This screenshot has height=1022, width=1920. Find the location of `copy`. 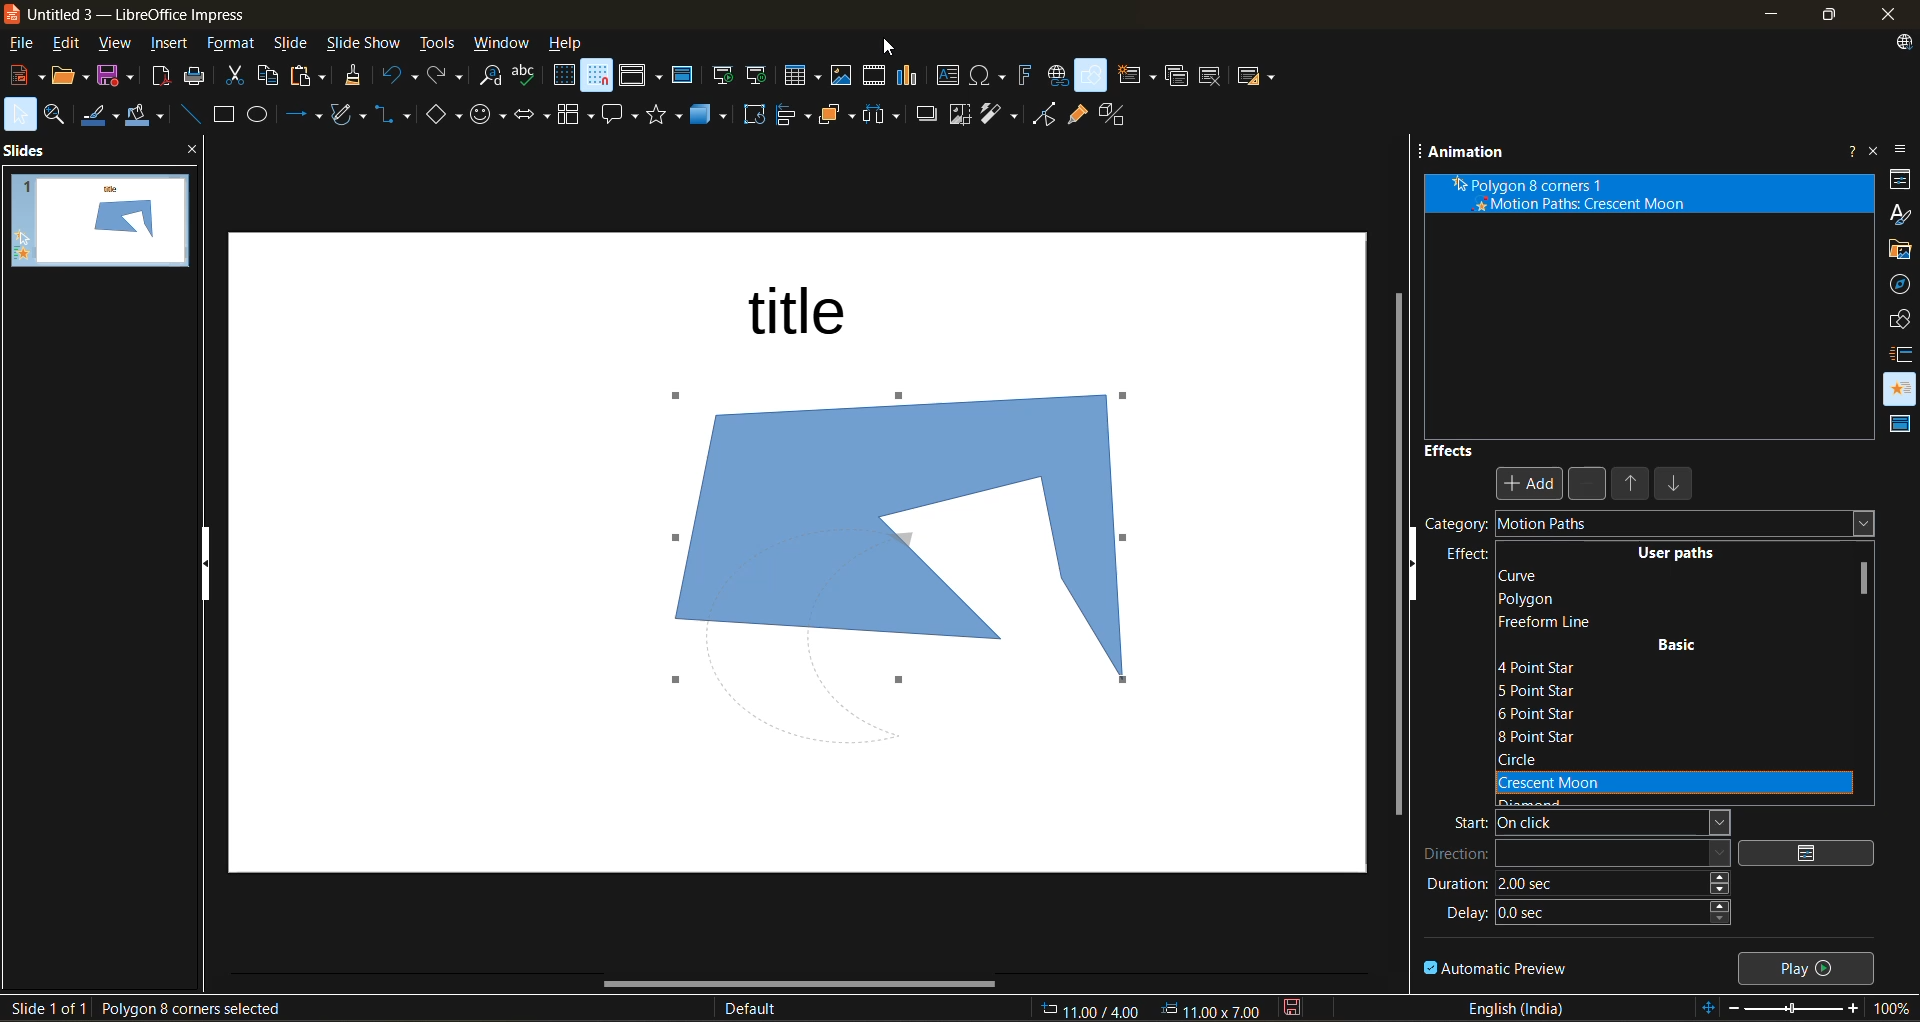

copy is located at coordinates (271, 77).